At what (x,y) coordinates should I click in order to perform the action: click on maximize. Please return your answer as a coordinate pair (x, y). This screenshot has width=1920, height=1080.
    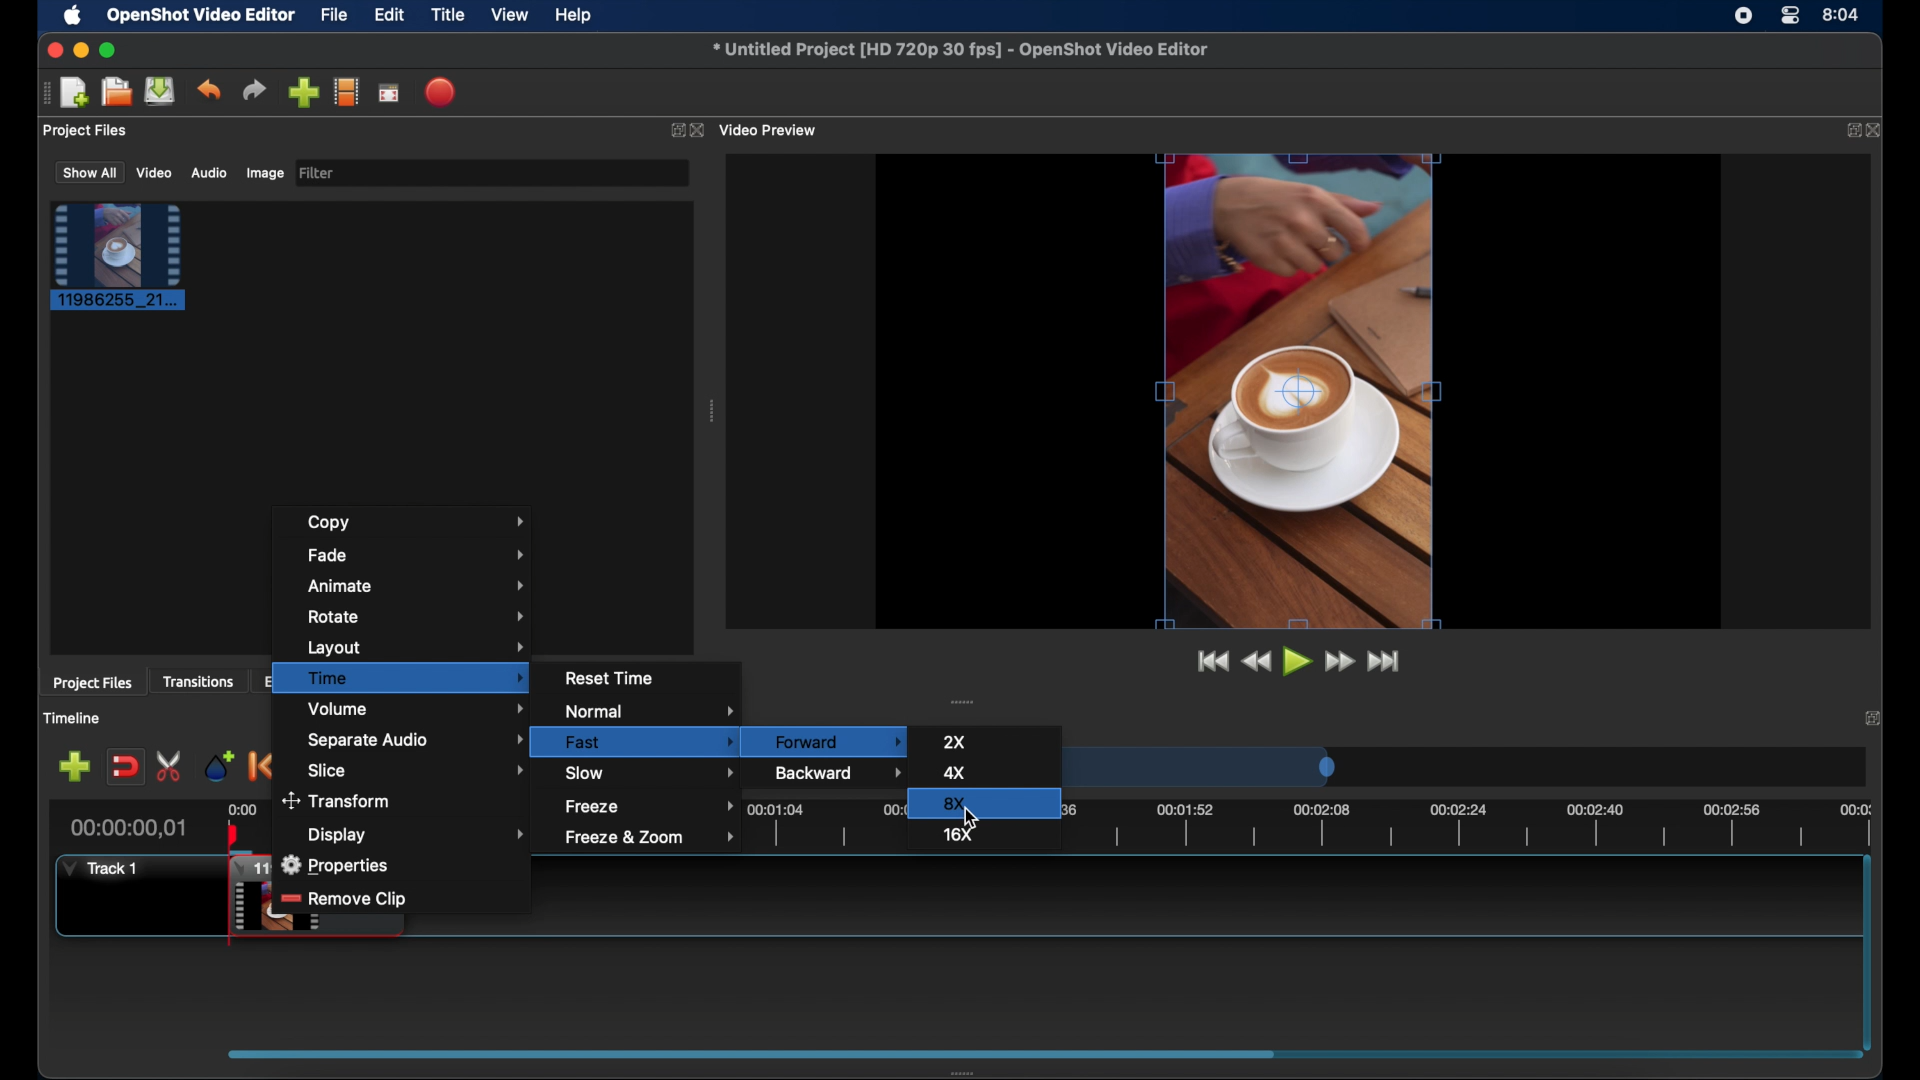
    Looking at the image, I should click on (110, 50).